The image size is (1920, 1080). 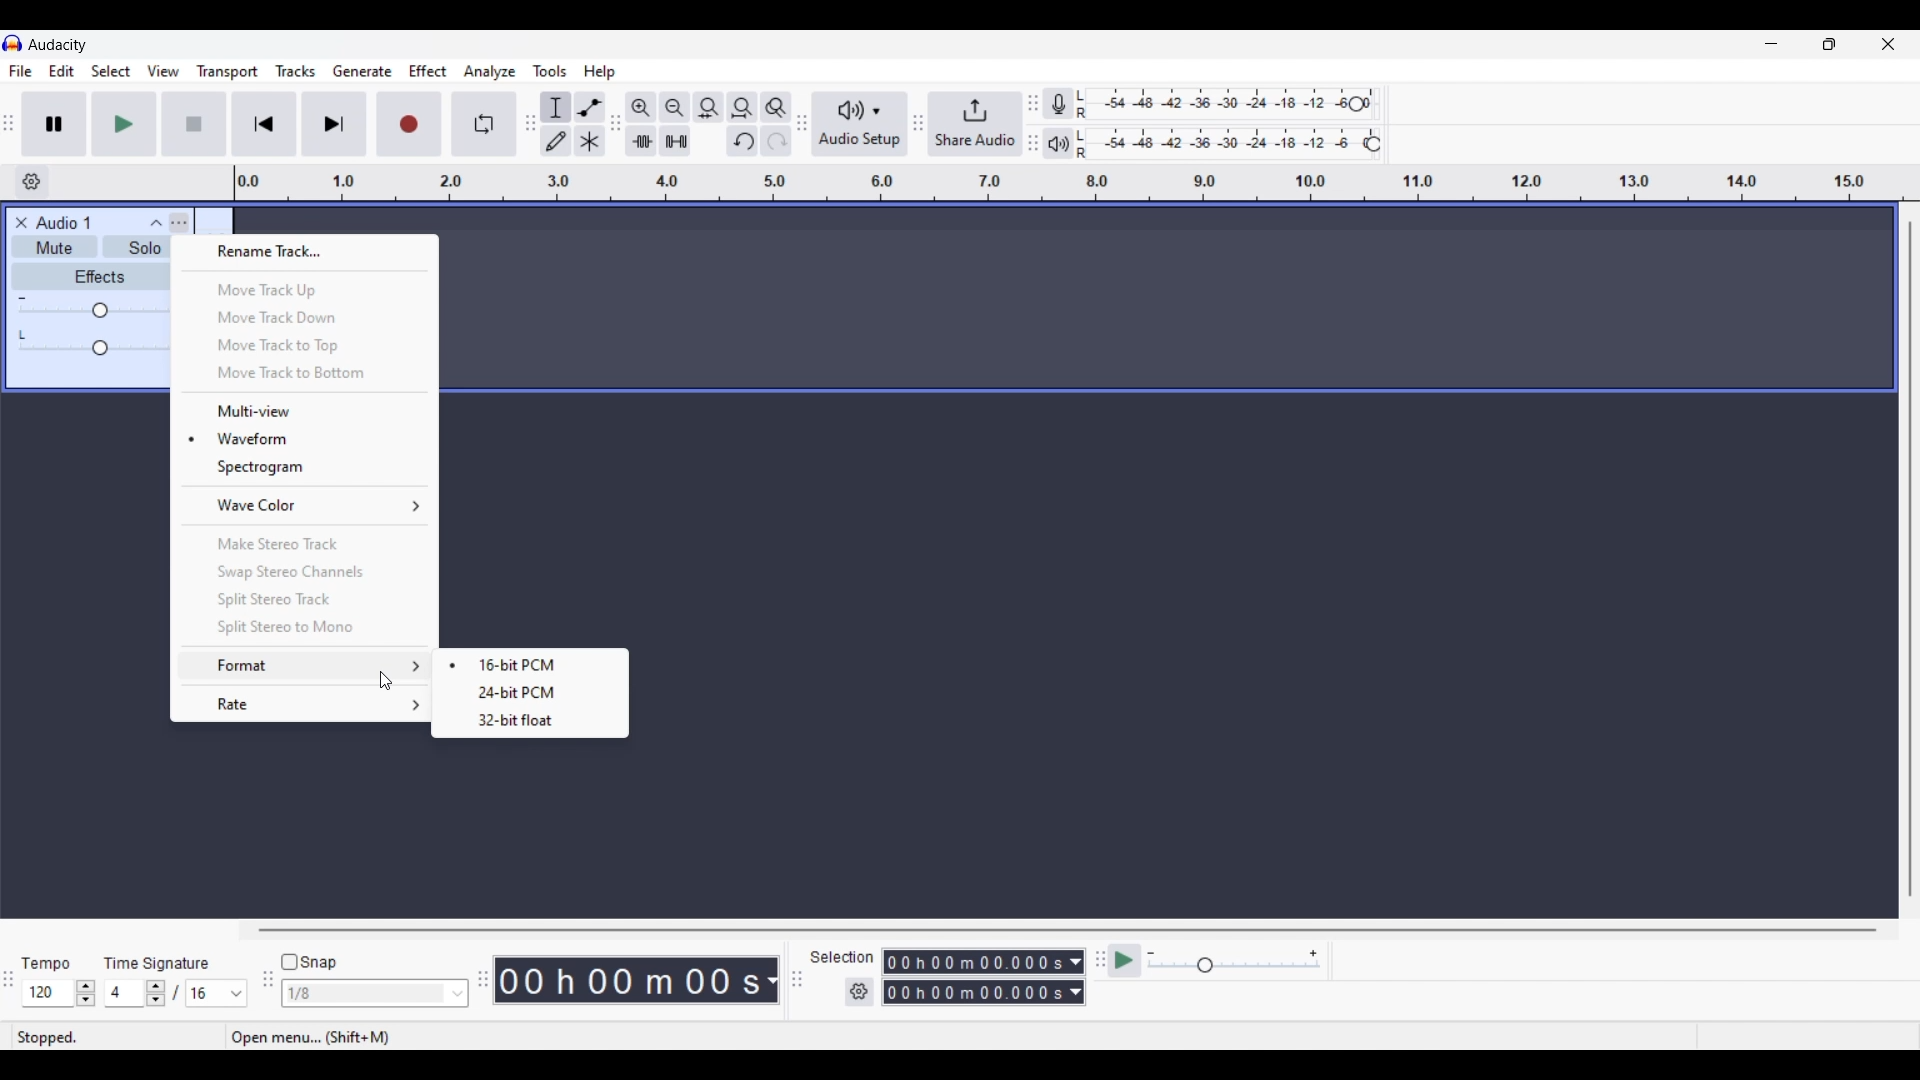 What do you see at coordinates (305, 467) in the screenshot?
I see `Spectrogram view of audio waves` at bounding box center [305, 467].